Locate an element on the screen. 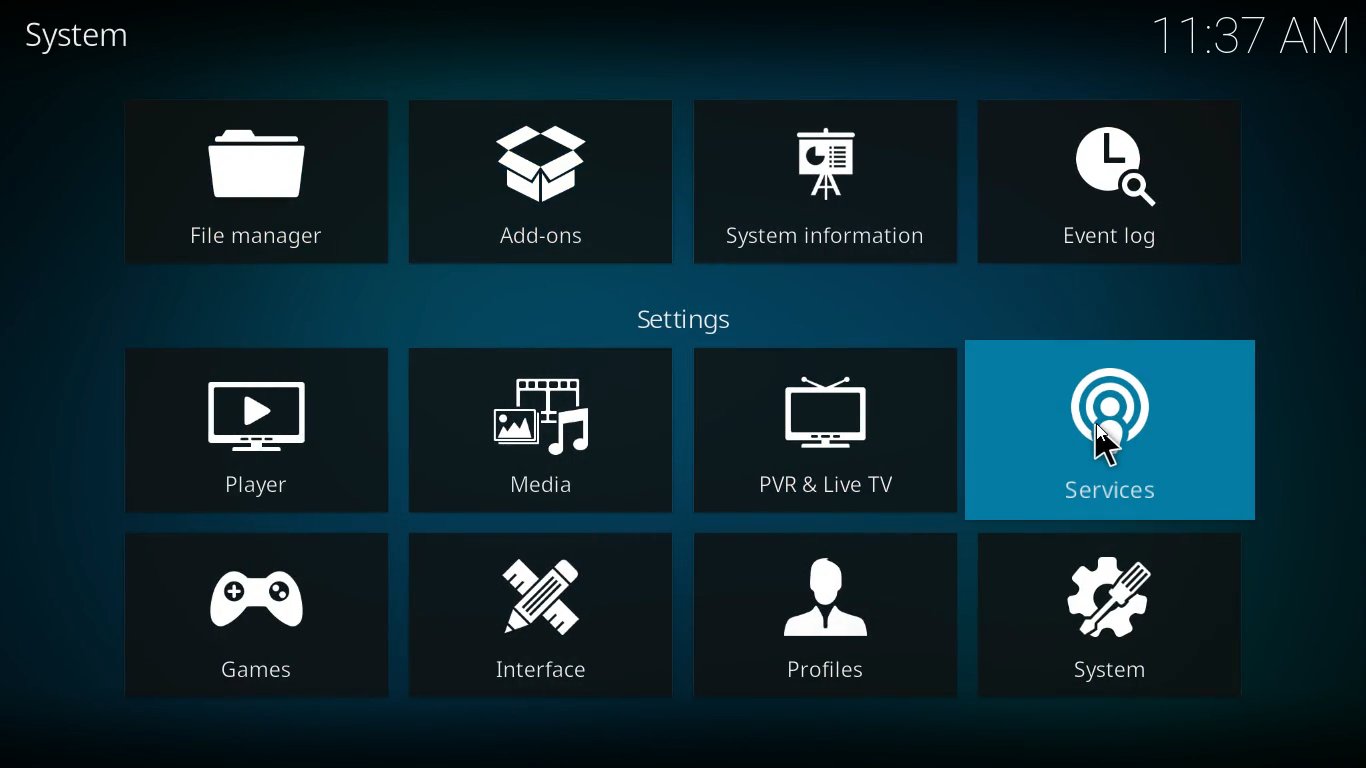 The height and width of the screenshot is (768, 1366). settings is located at coordinates (692, 319).